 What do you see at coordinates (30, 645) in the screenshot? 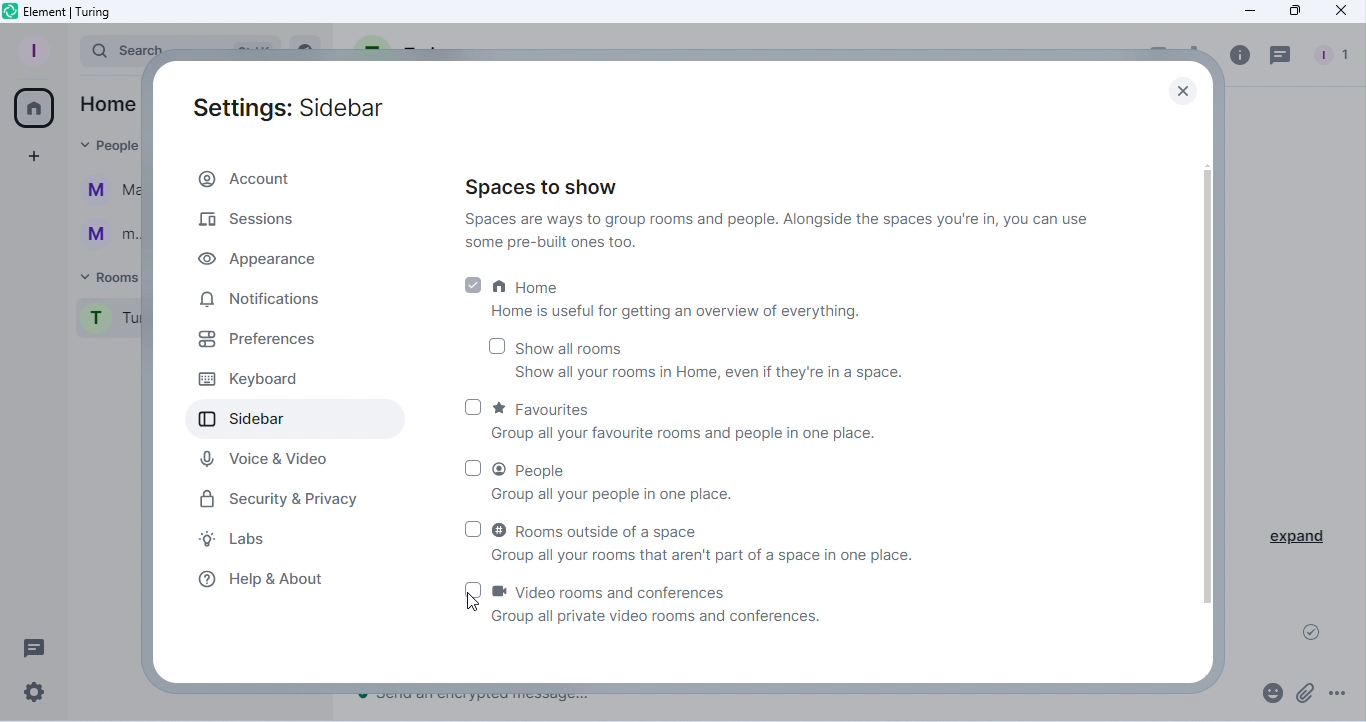
I see `Threads` at bounding box center [30, 645].